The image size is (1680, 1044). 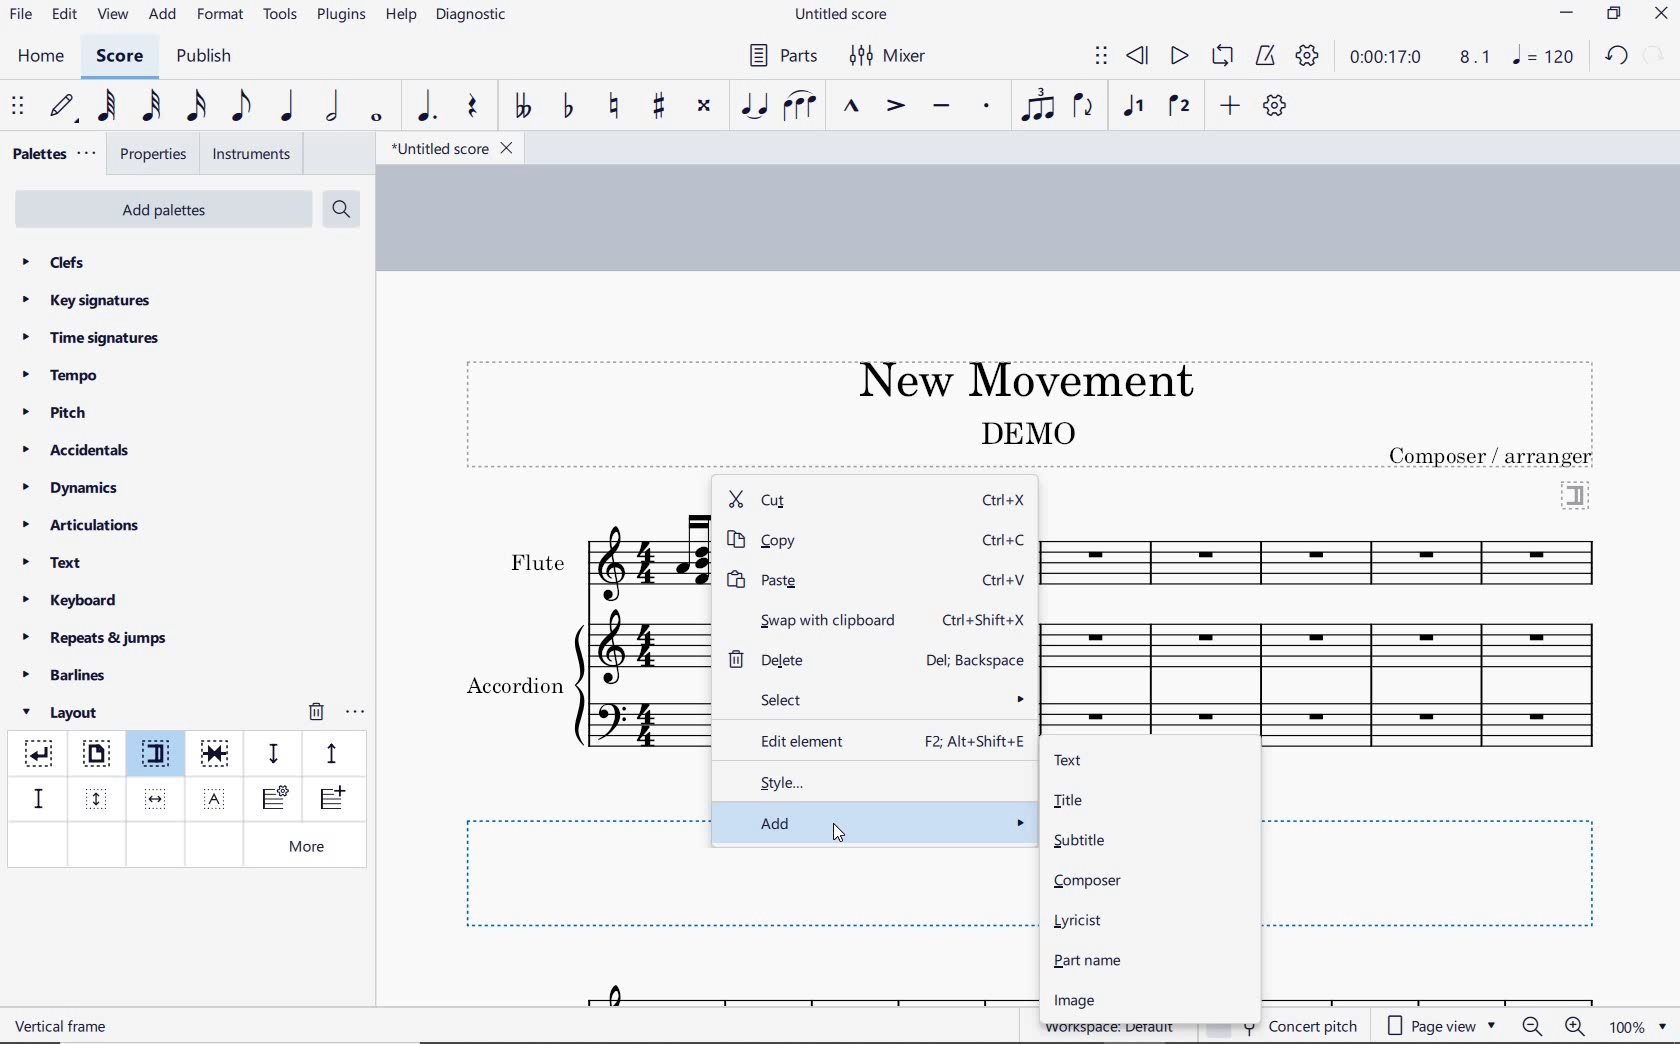 I want to click on select to move, so click(x=1101, y=57).